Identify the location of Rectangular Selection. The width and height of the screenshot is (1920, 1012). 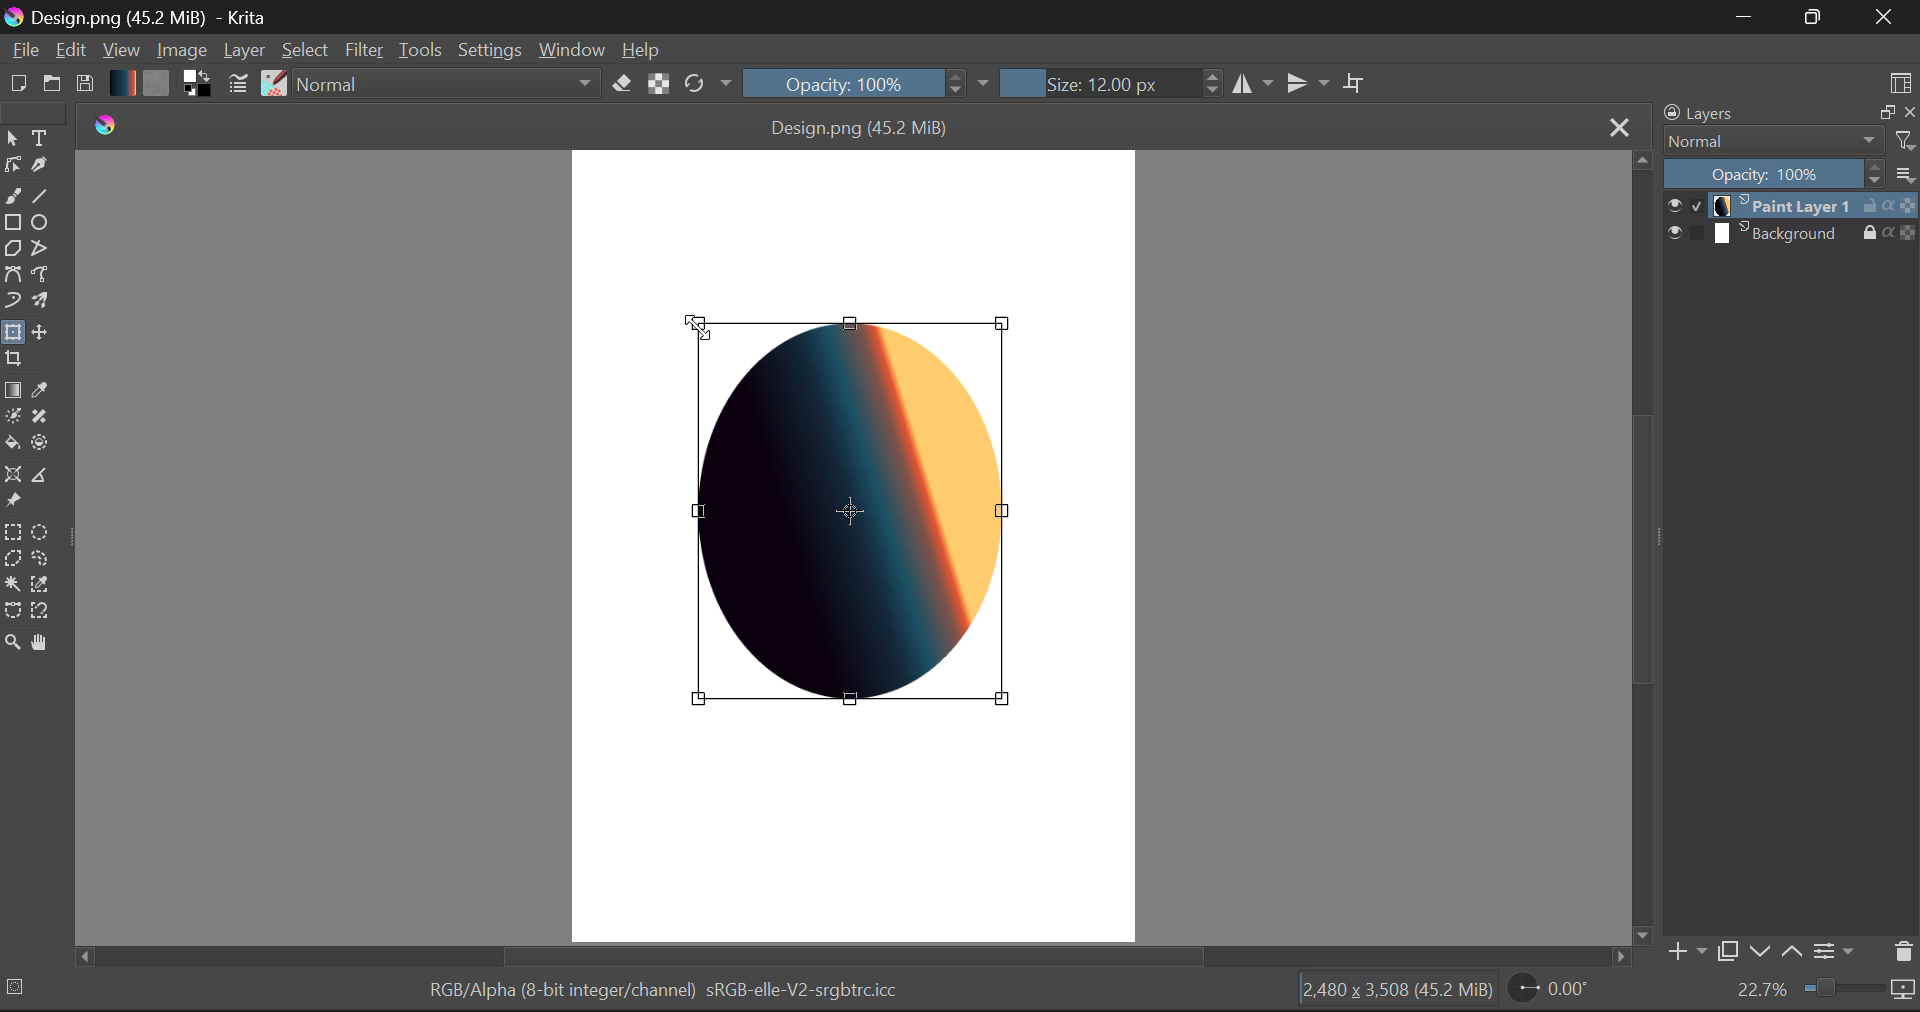
(12, 531).